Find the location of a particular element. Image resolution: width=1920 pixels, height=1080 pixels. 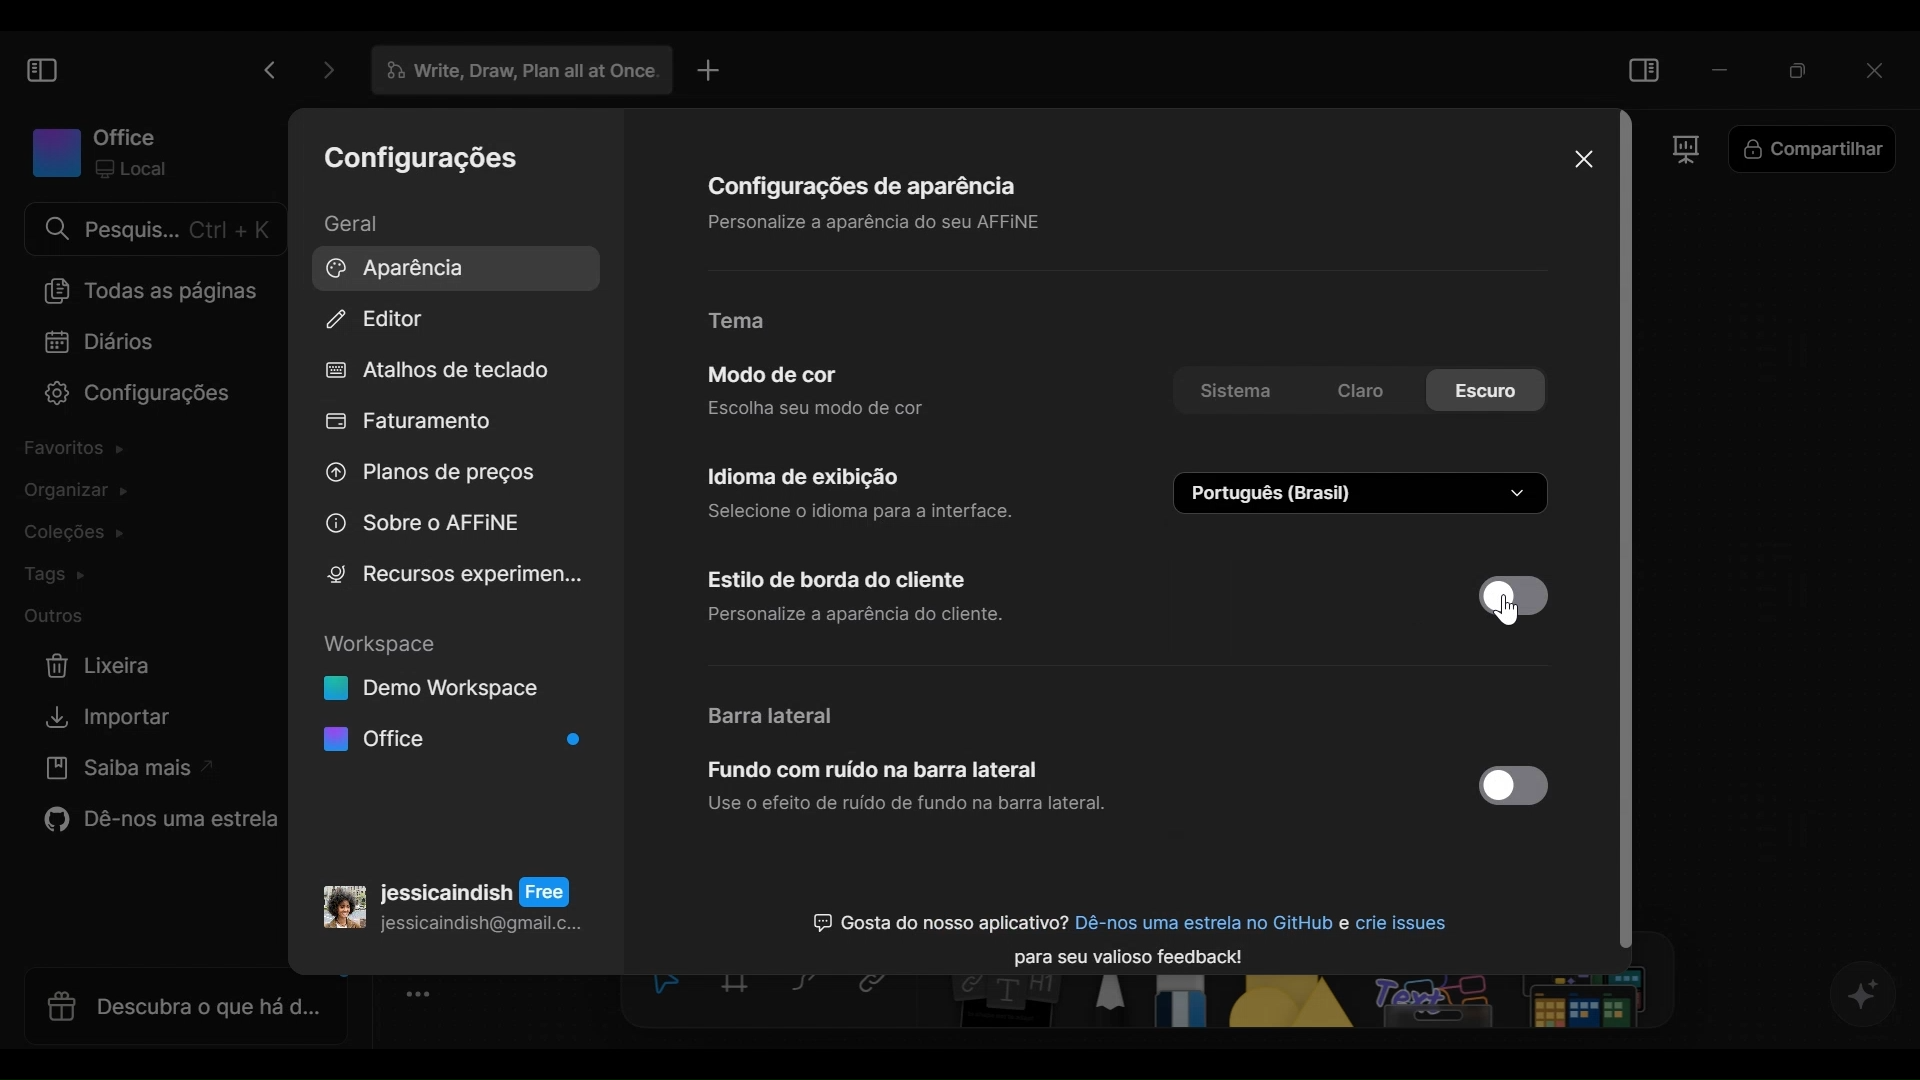

language options is located at coordinates (1363, 493).